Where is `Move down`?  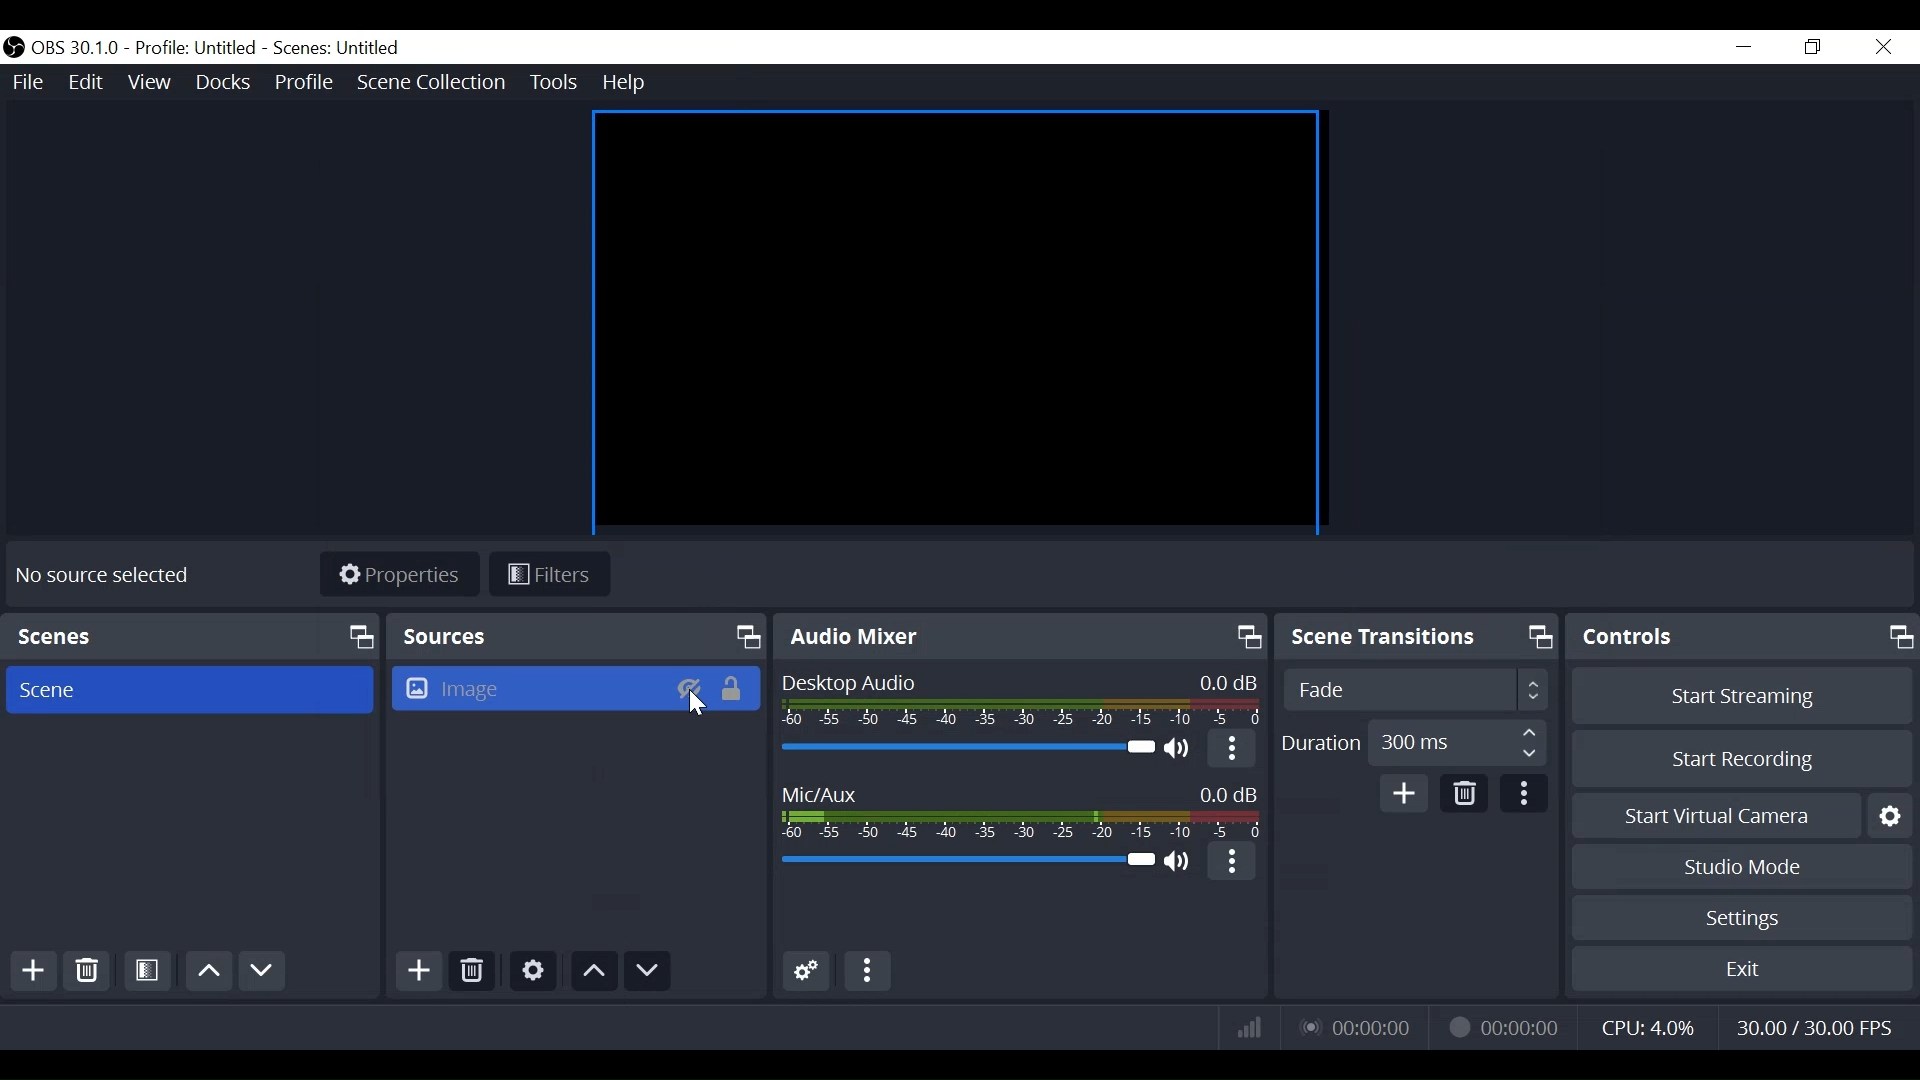
Move down is located at coordinates (647, 970).